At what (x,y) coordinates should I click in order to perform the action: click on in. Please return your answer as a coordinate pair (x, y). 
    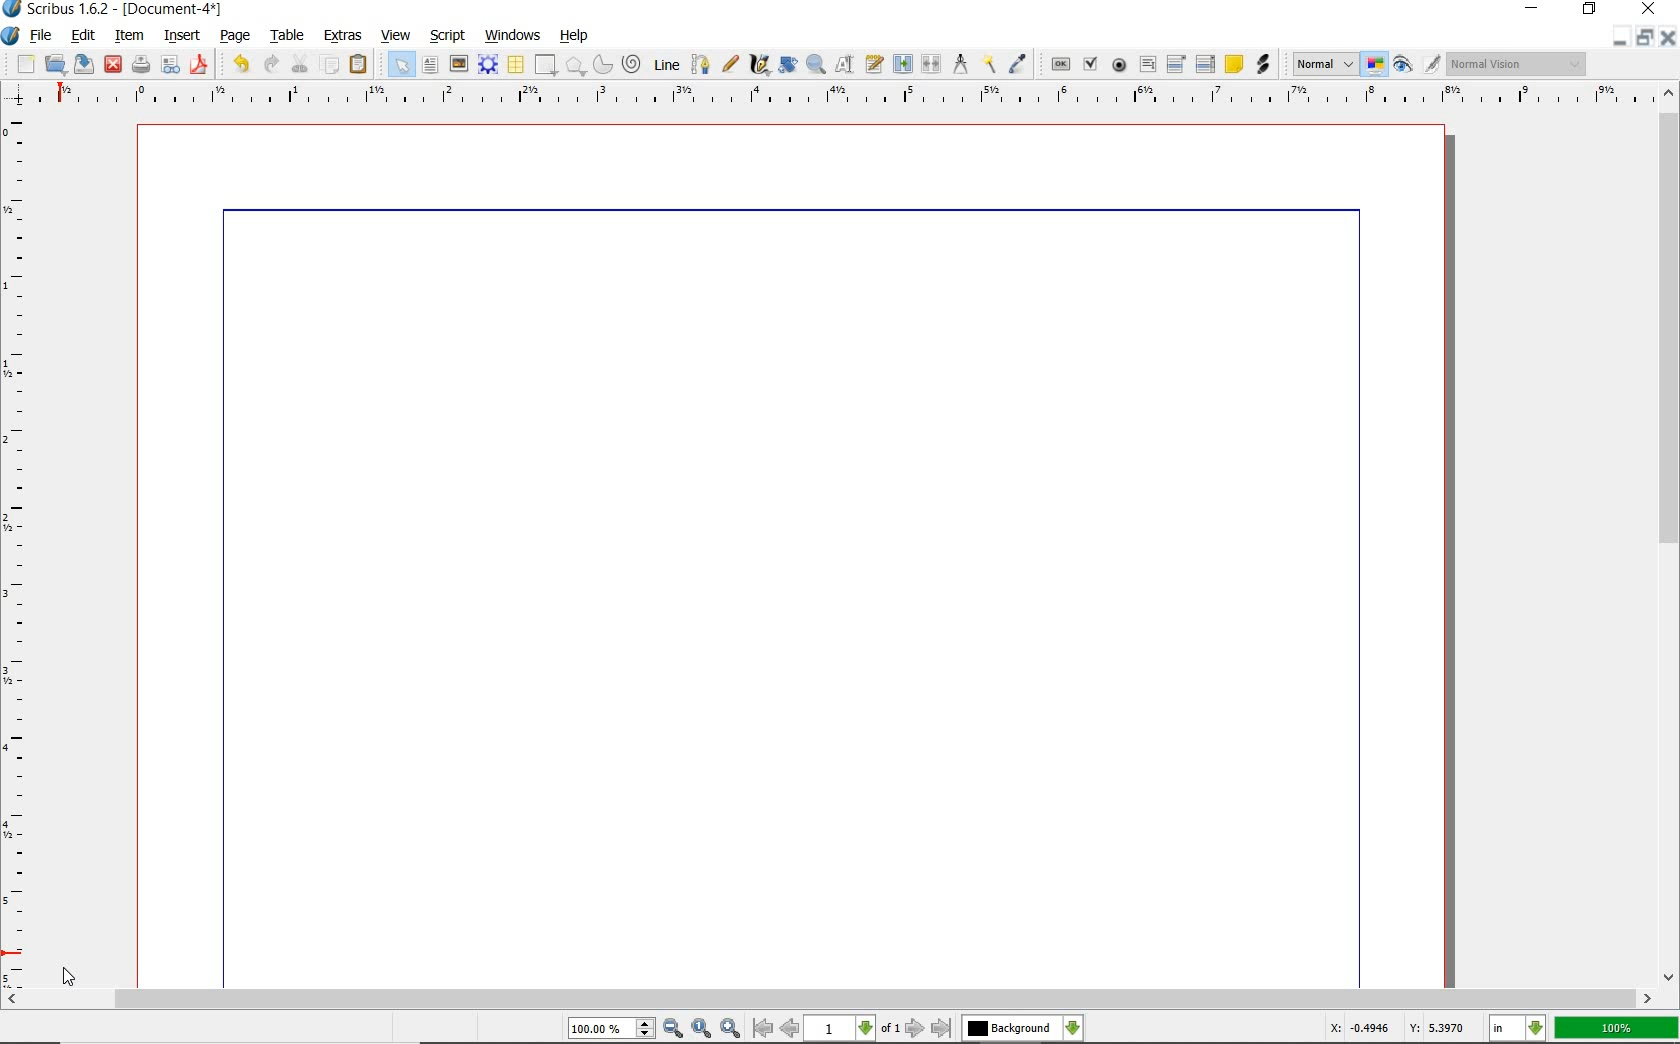
    Looking at the image, I should click on (1518, 1029).